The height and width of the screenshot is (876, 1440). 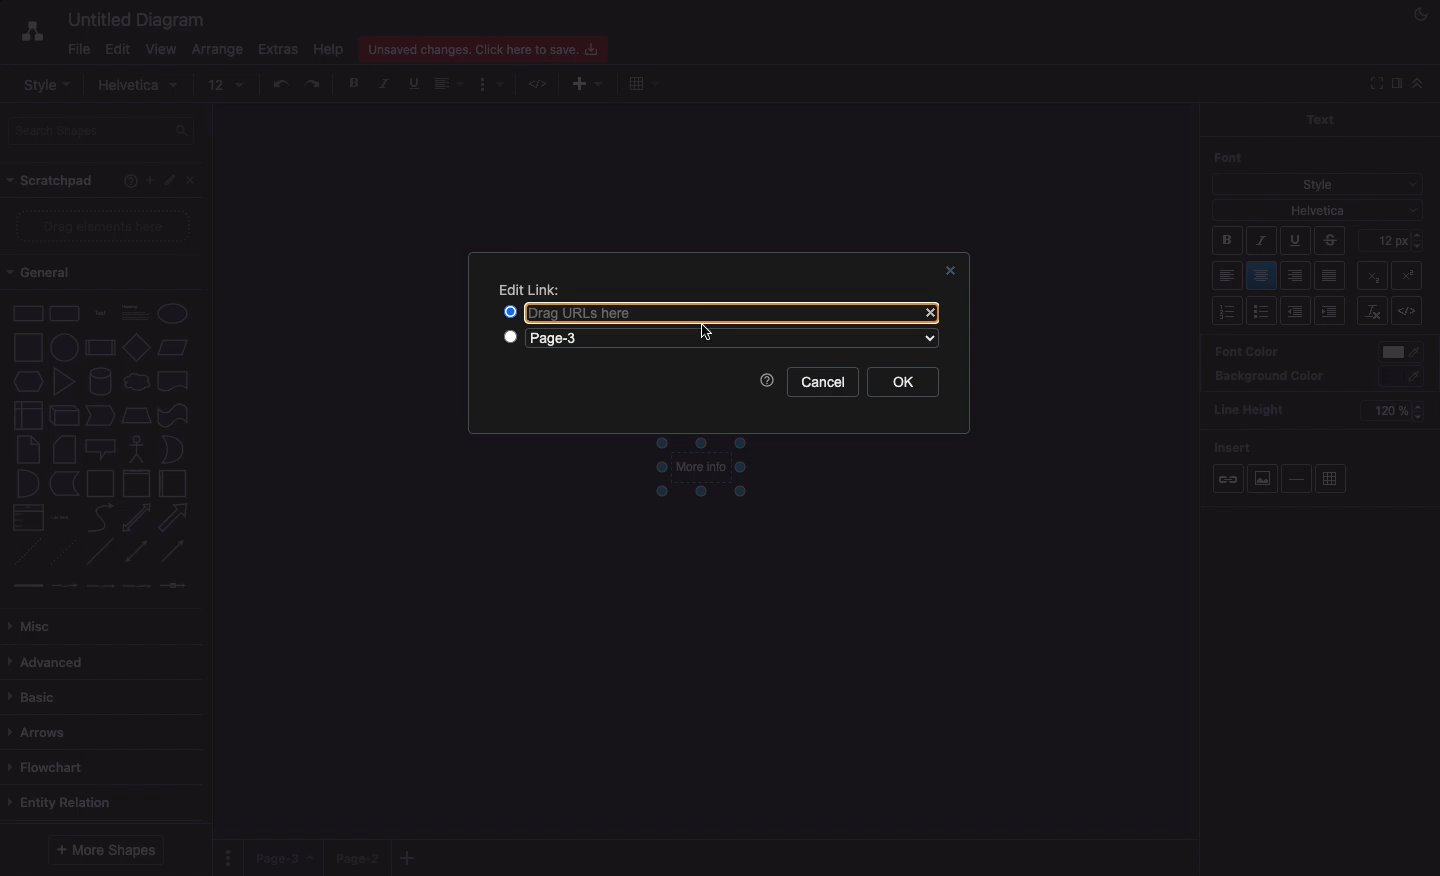 What do you see at coordinates (173, 483) in the screenshot?
I see `horizontal container` at bounding box center [173, 483].